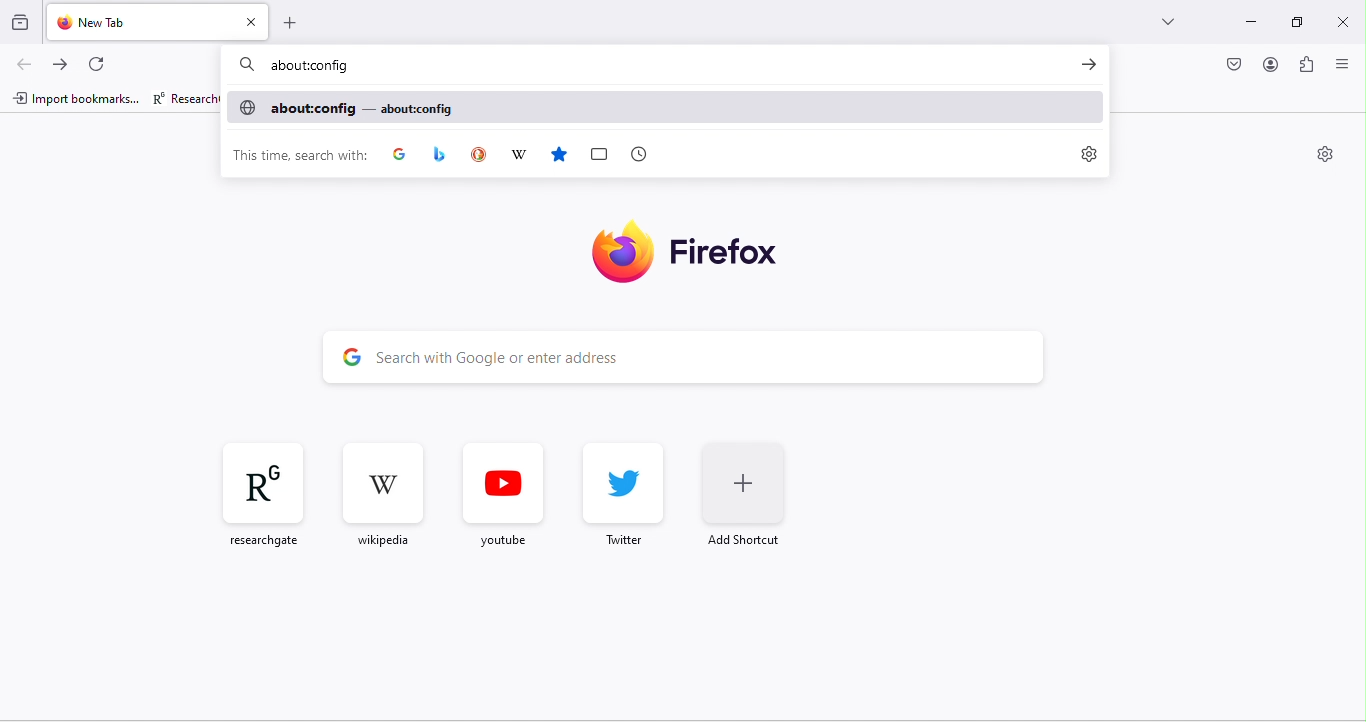 Image resolution: width=1366 pixels, height=722 pixels. What do you see at coordinates (439, 155) in the screenshot?
I see `app` at bounding box center [439, 155].